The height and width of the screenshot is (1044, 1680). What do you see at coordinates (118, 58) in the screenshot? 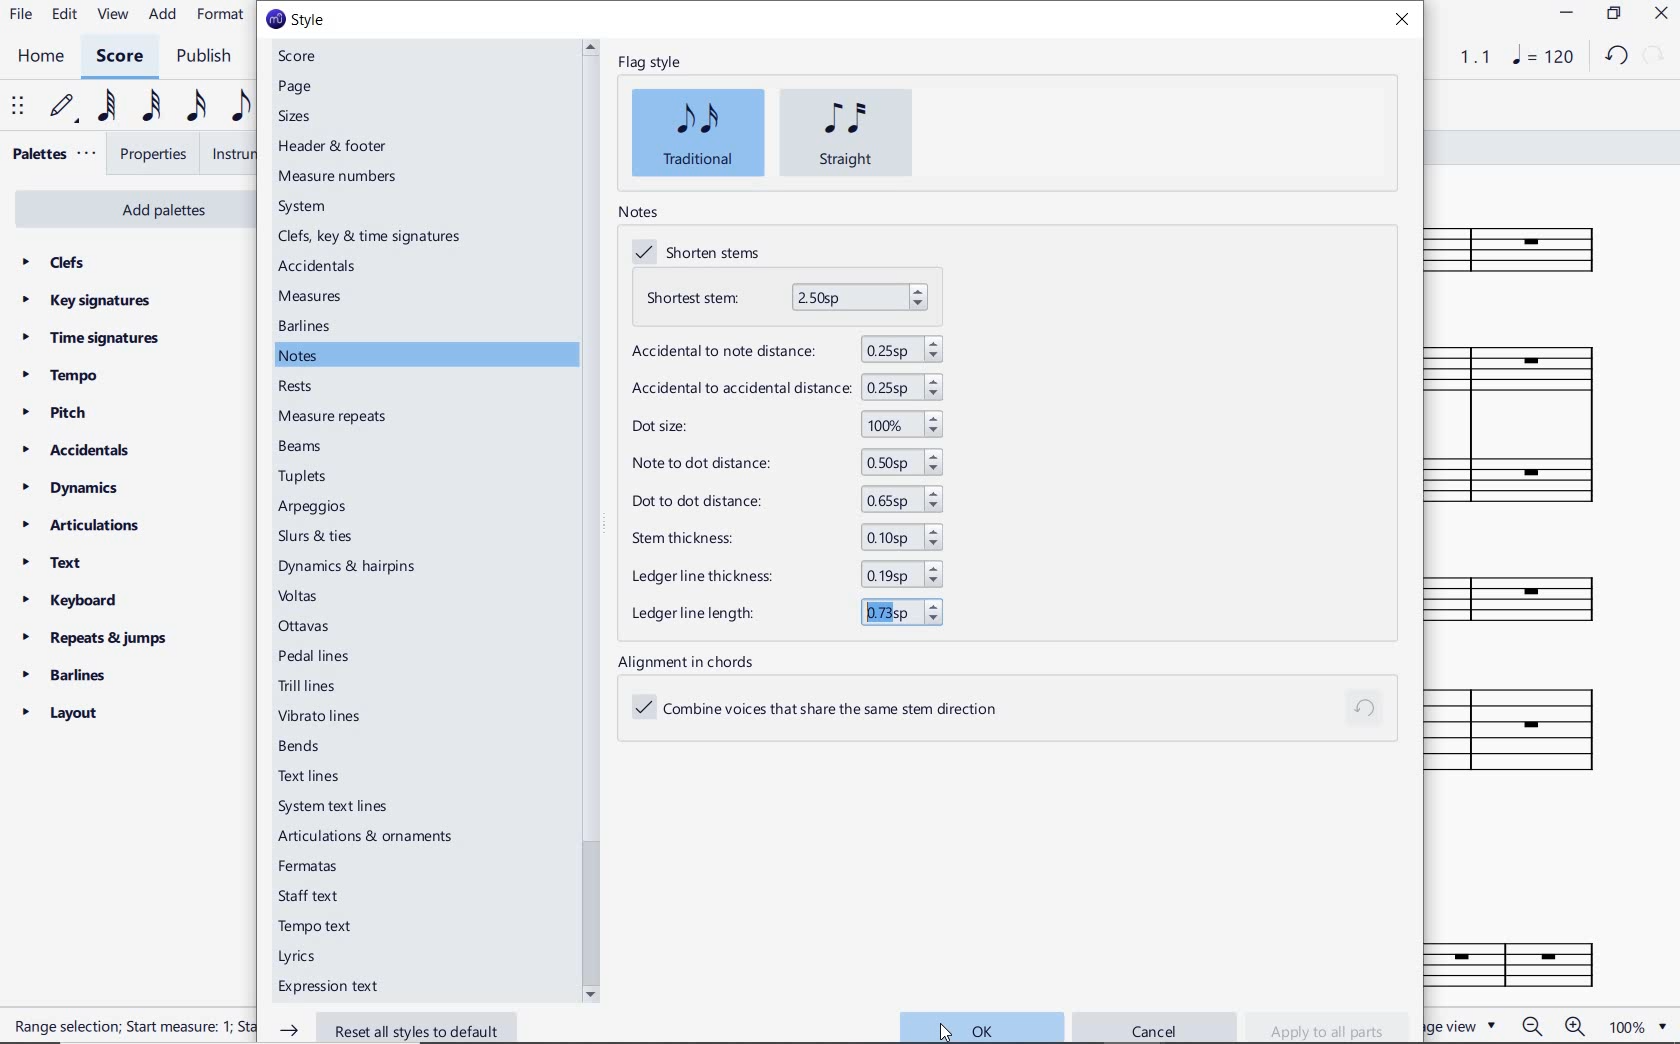
I see `score` at bounding box center [118, 58].